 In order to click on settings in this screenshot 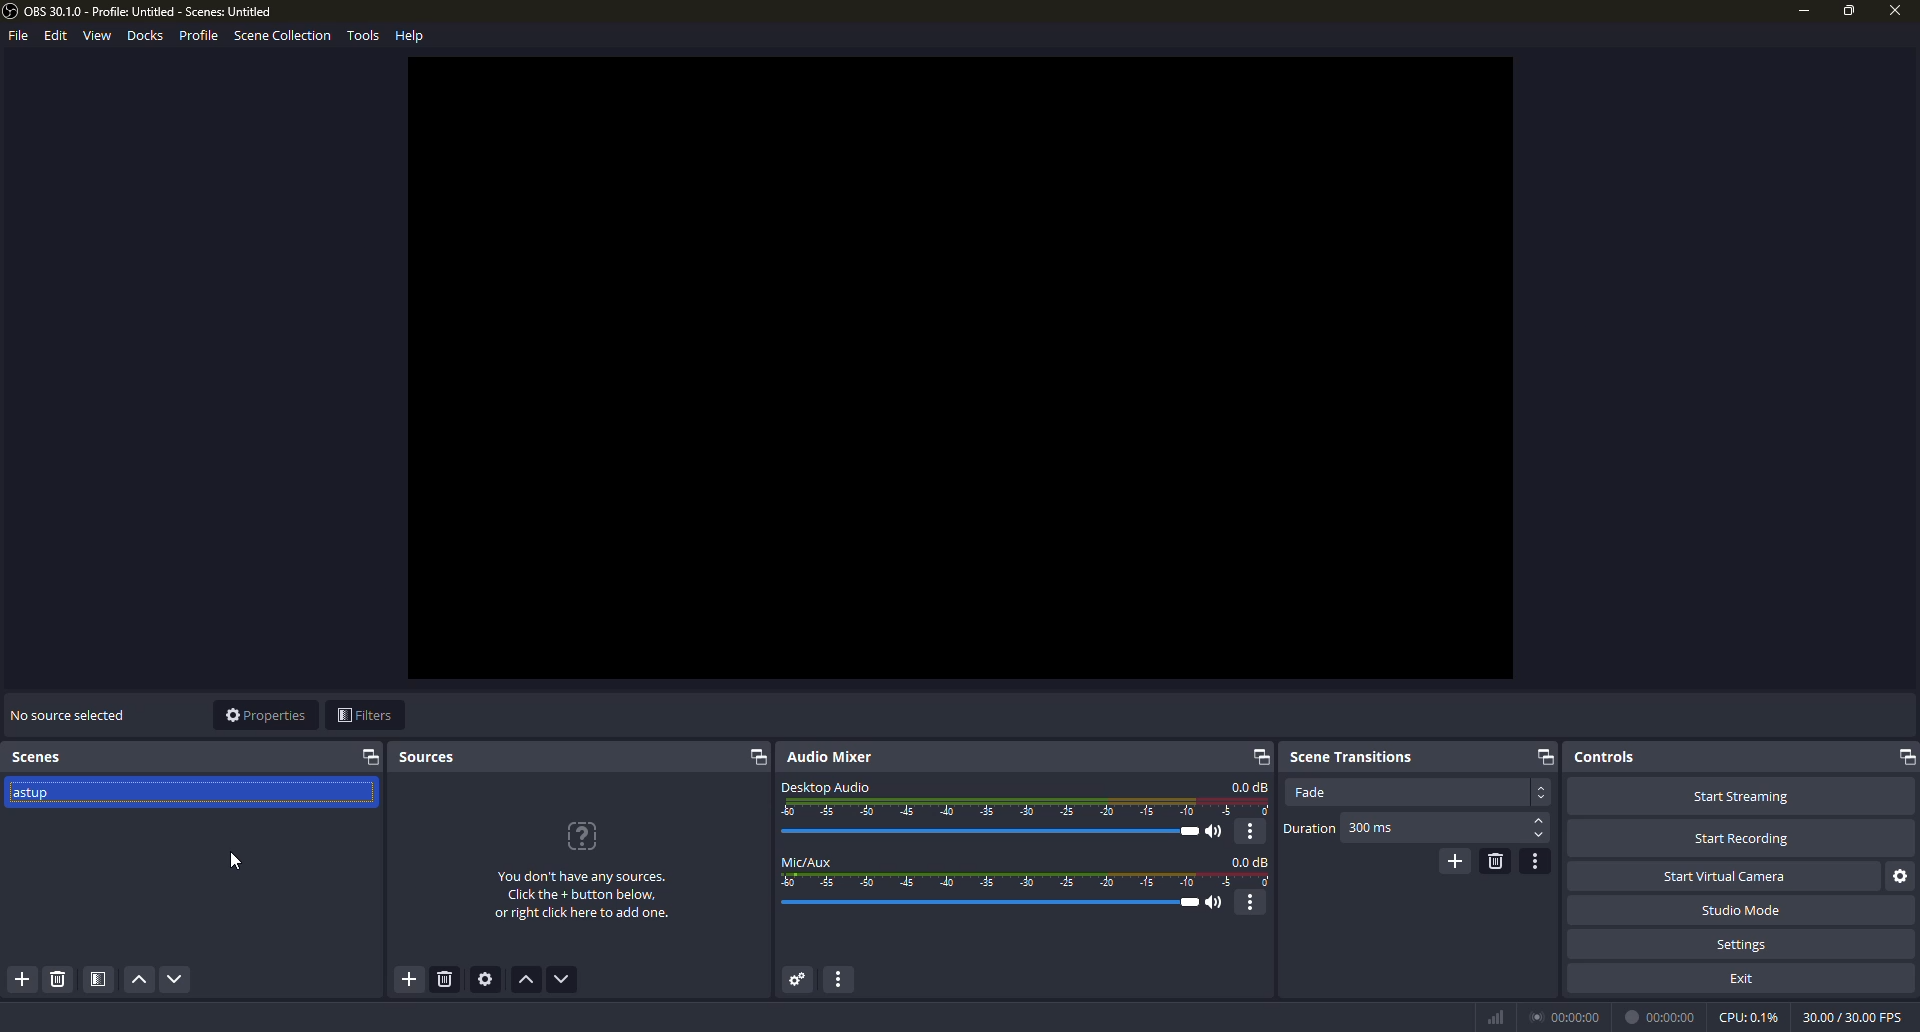, I will do `click(1743, 944)`.